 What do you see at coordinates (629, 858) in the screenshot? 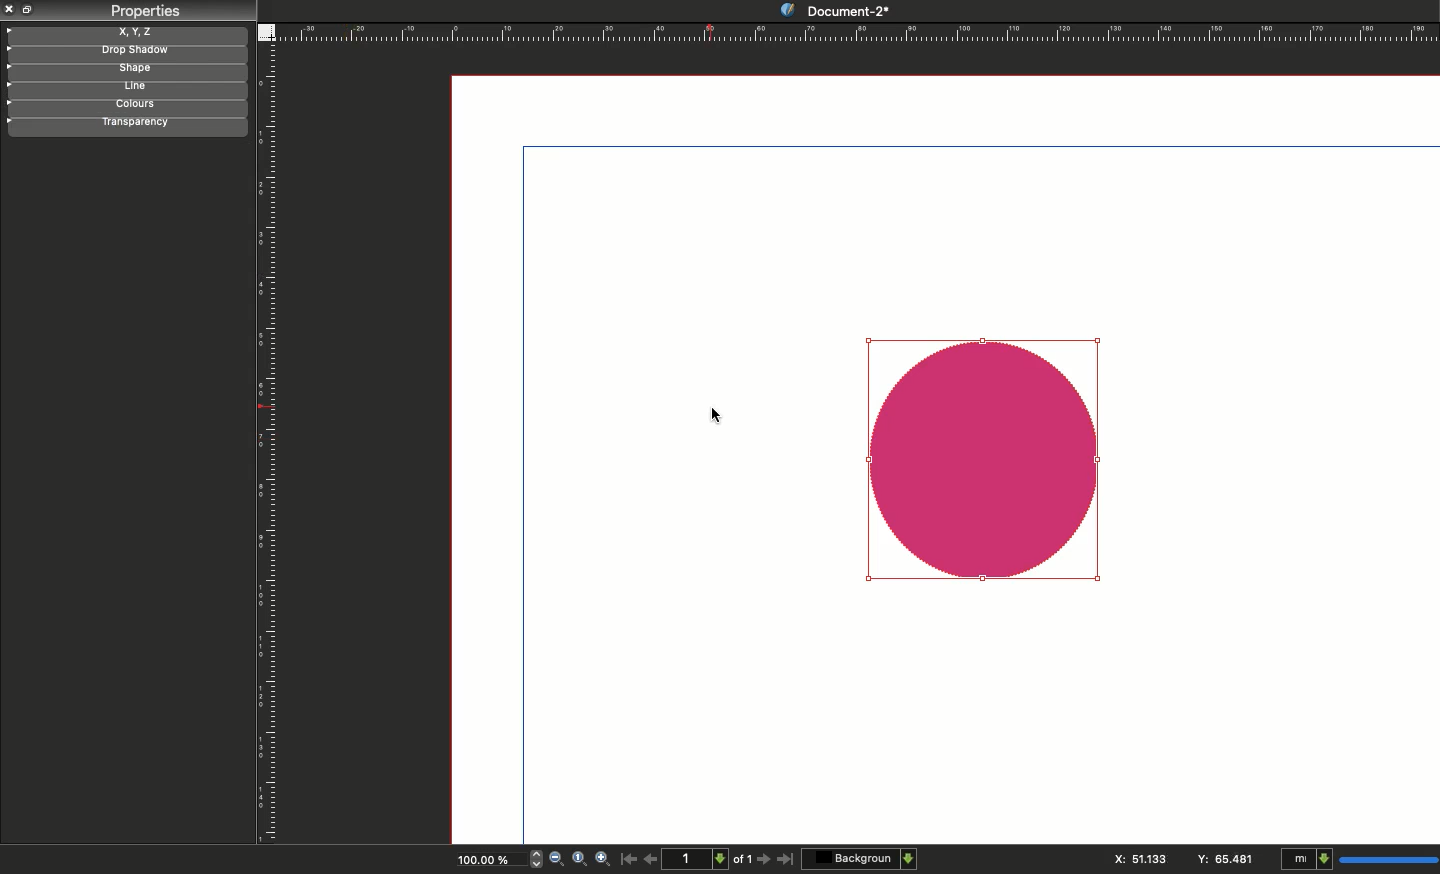
I see `First page` at bounding box center [629, 858].